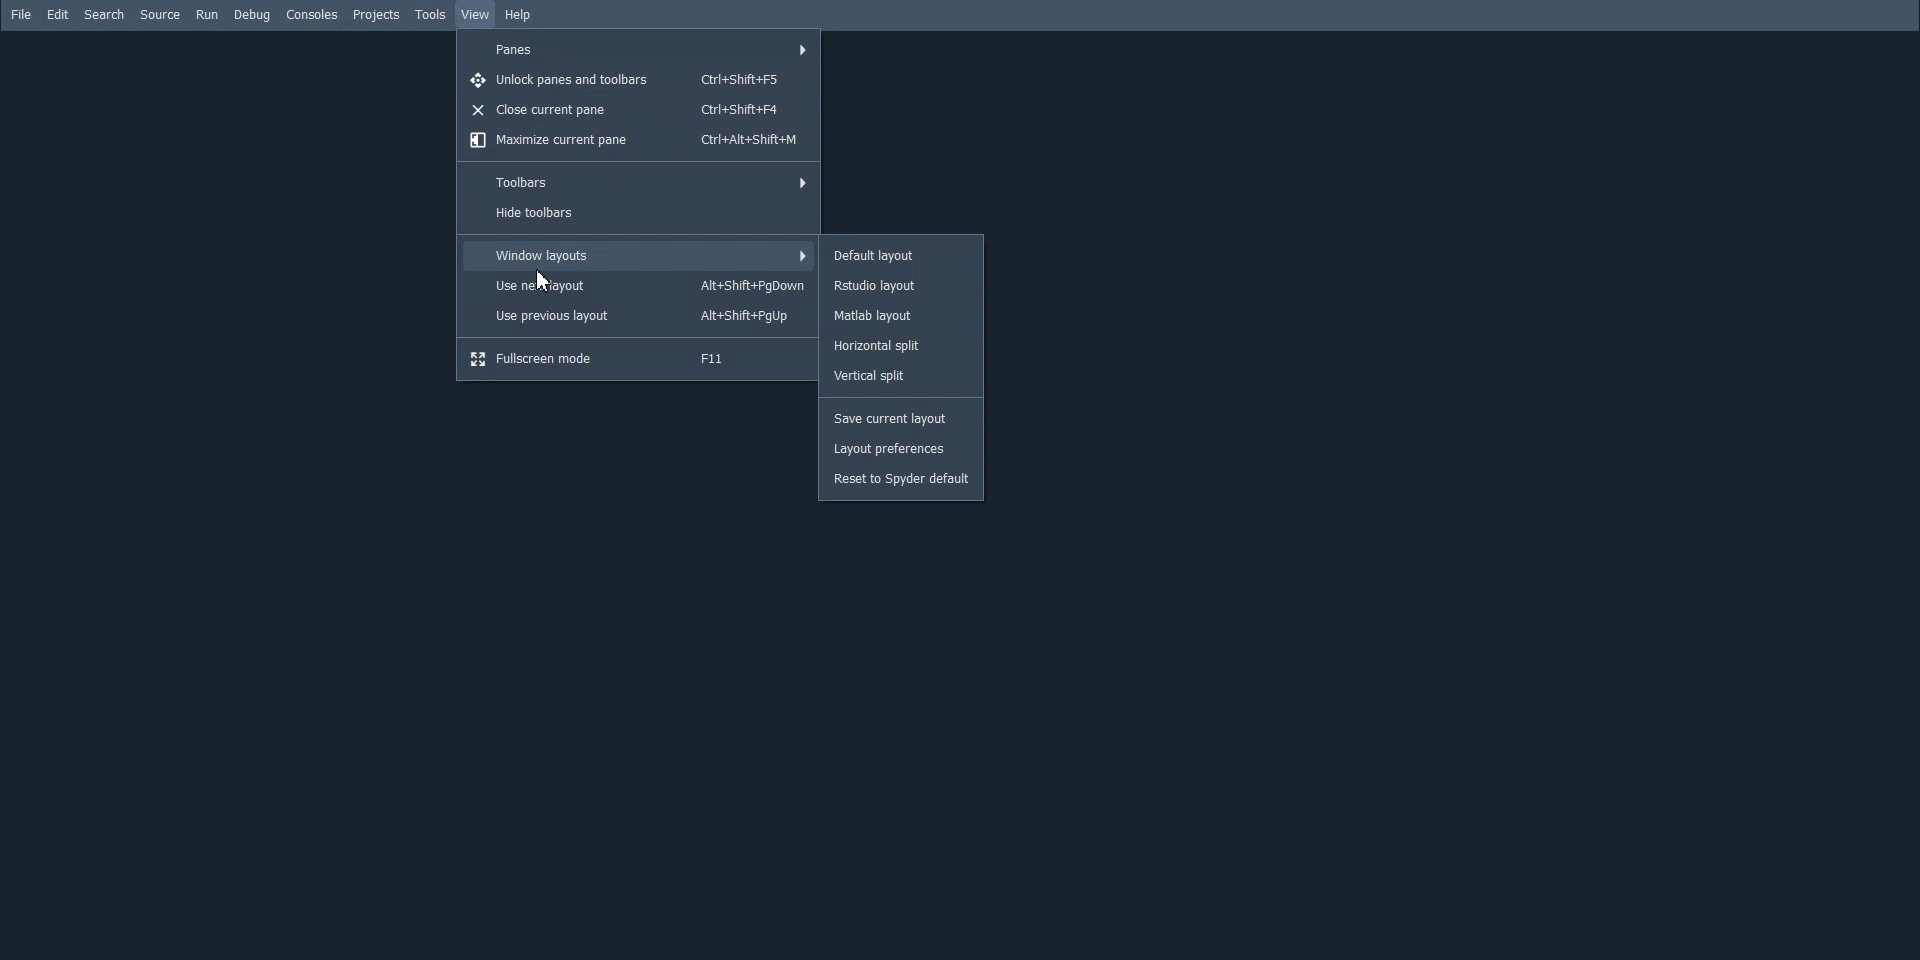 The width and height of the screenshot is (1920, 960). I want to click on Matlab layout, so click(899, 317).